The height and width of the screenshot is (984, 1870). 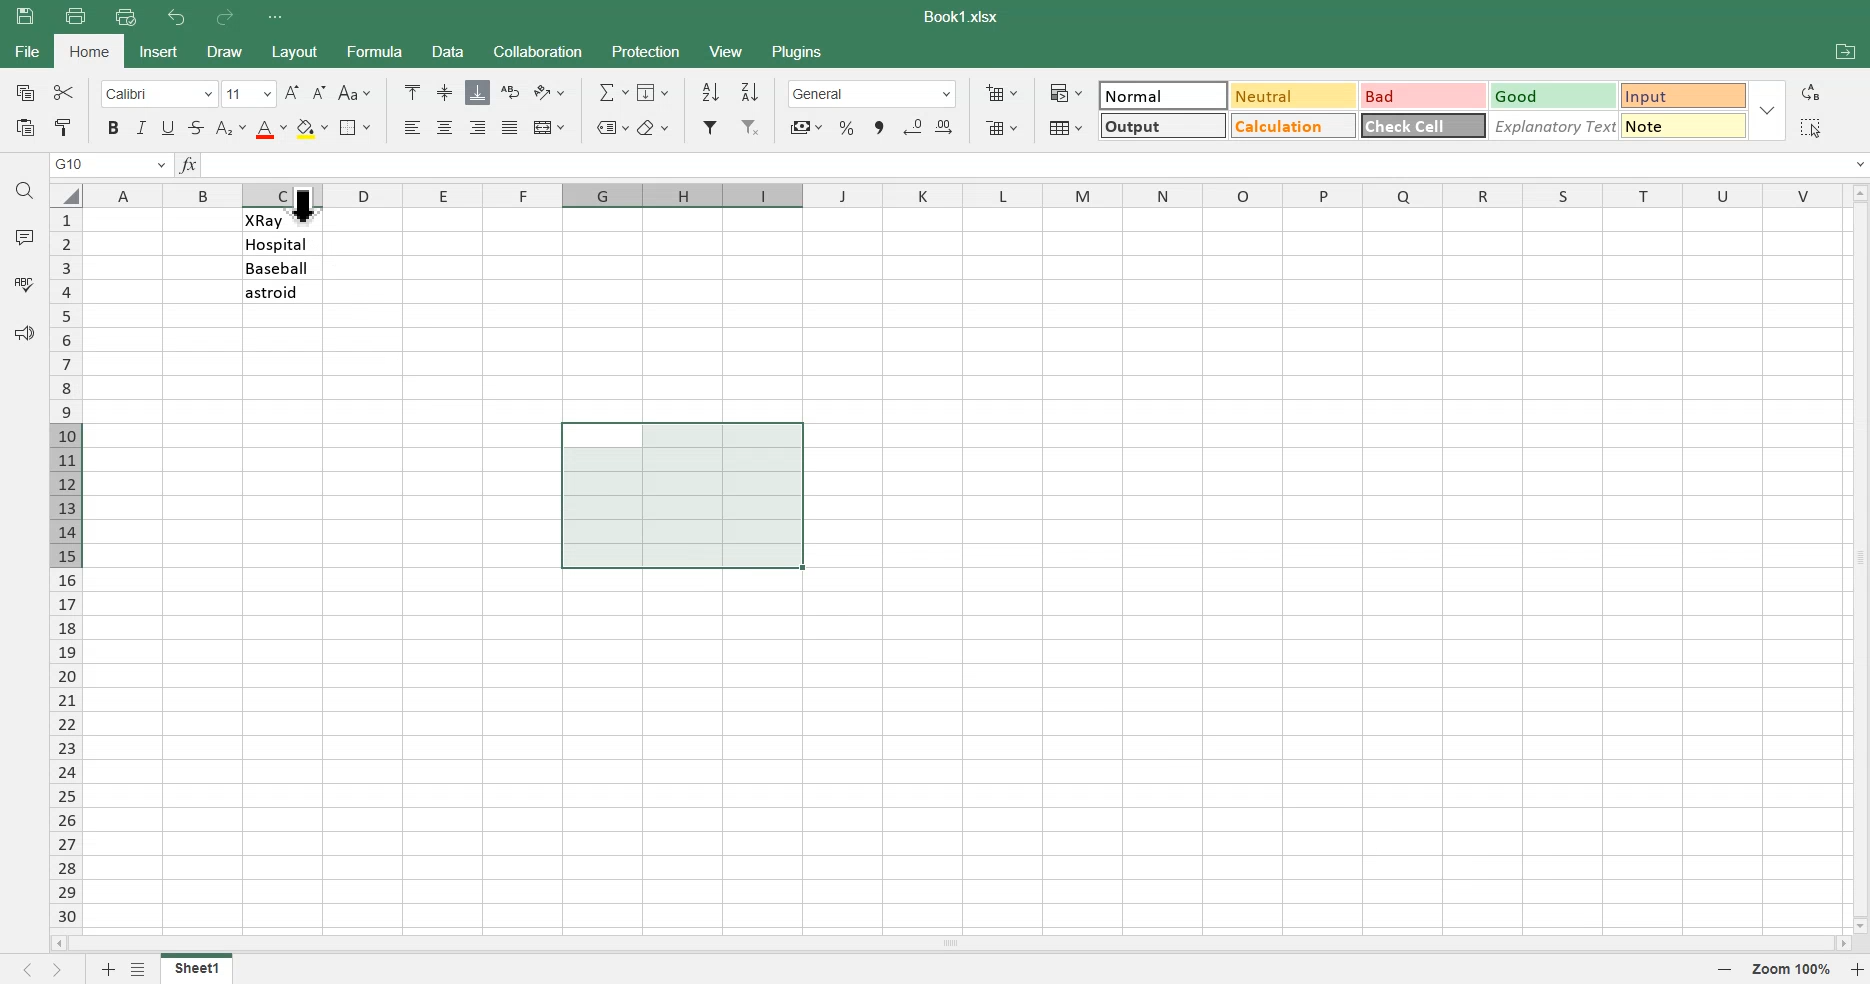 What do you see at coordinates (311, 127) in the screenshot?
I see `Fill Color` at bounding box center [311, 127].